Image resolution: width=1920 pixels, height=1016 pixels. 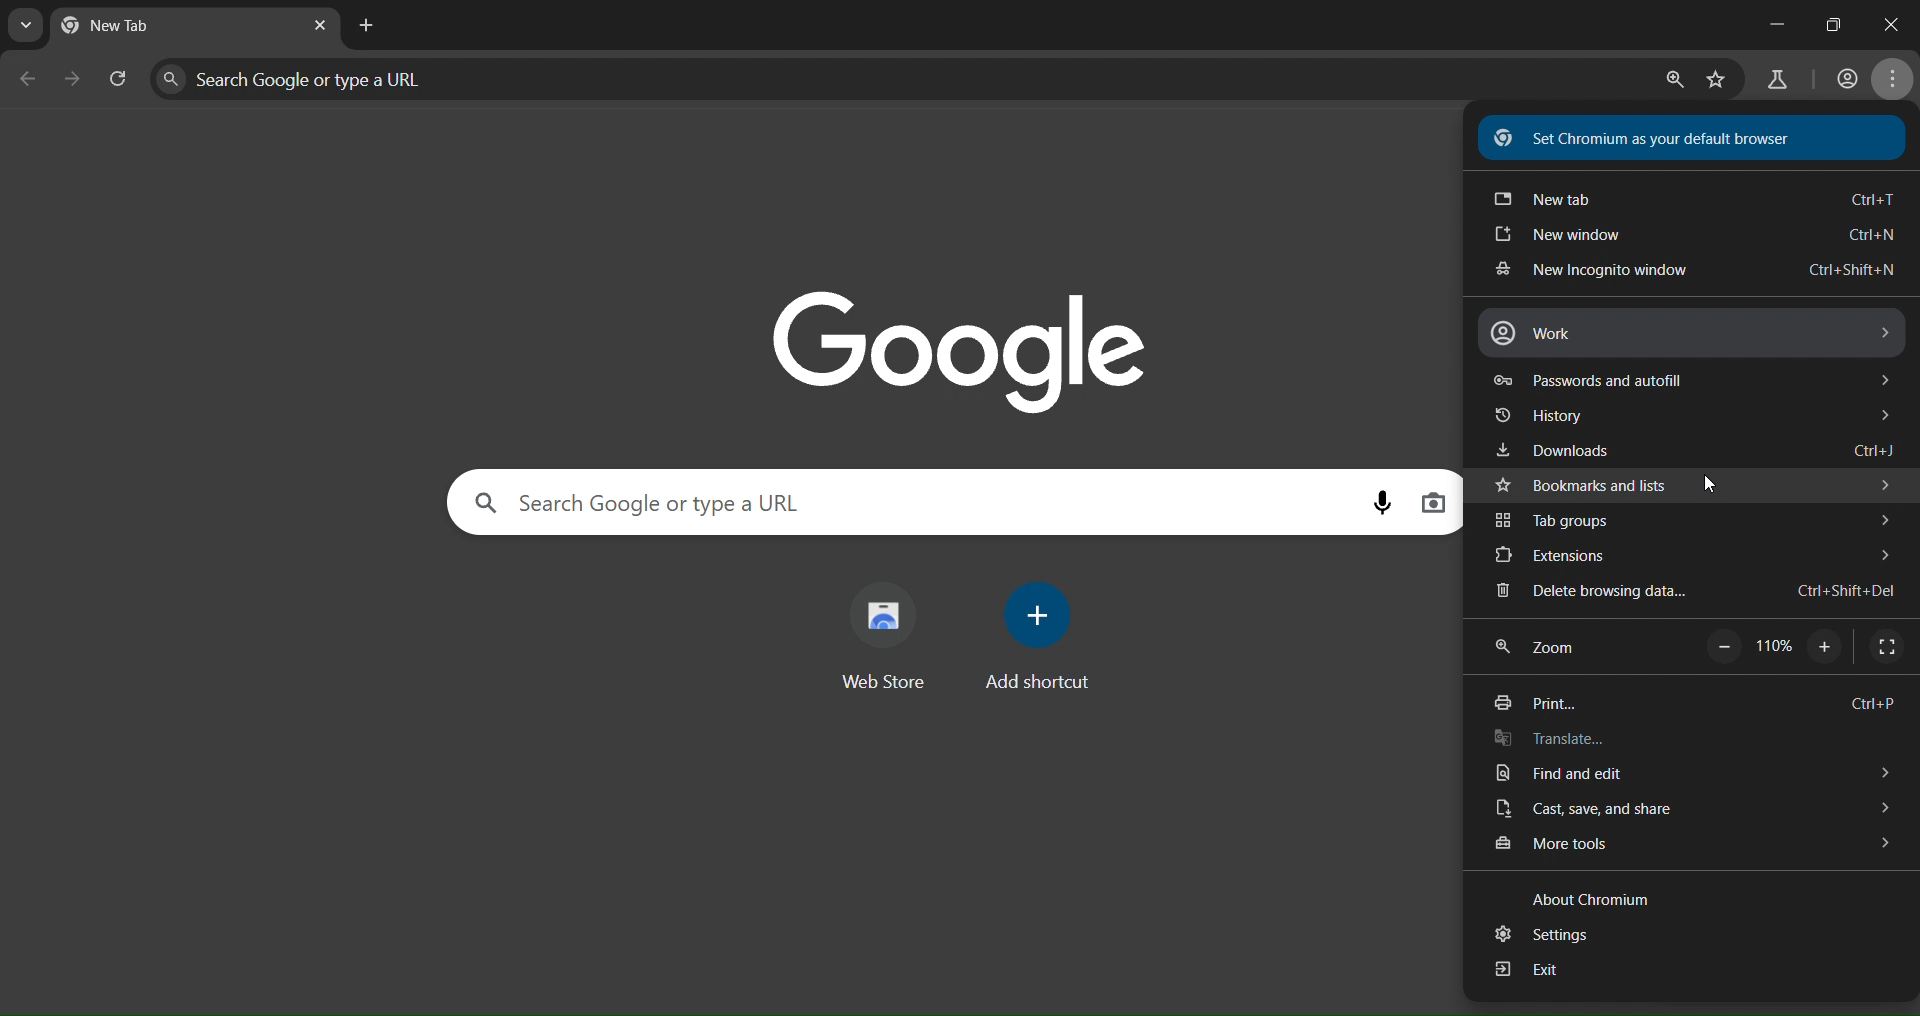 I want to click on search tabs, so click(x=28, y=28).